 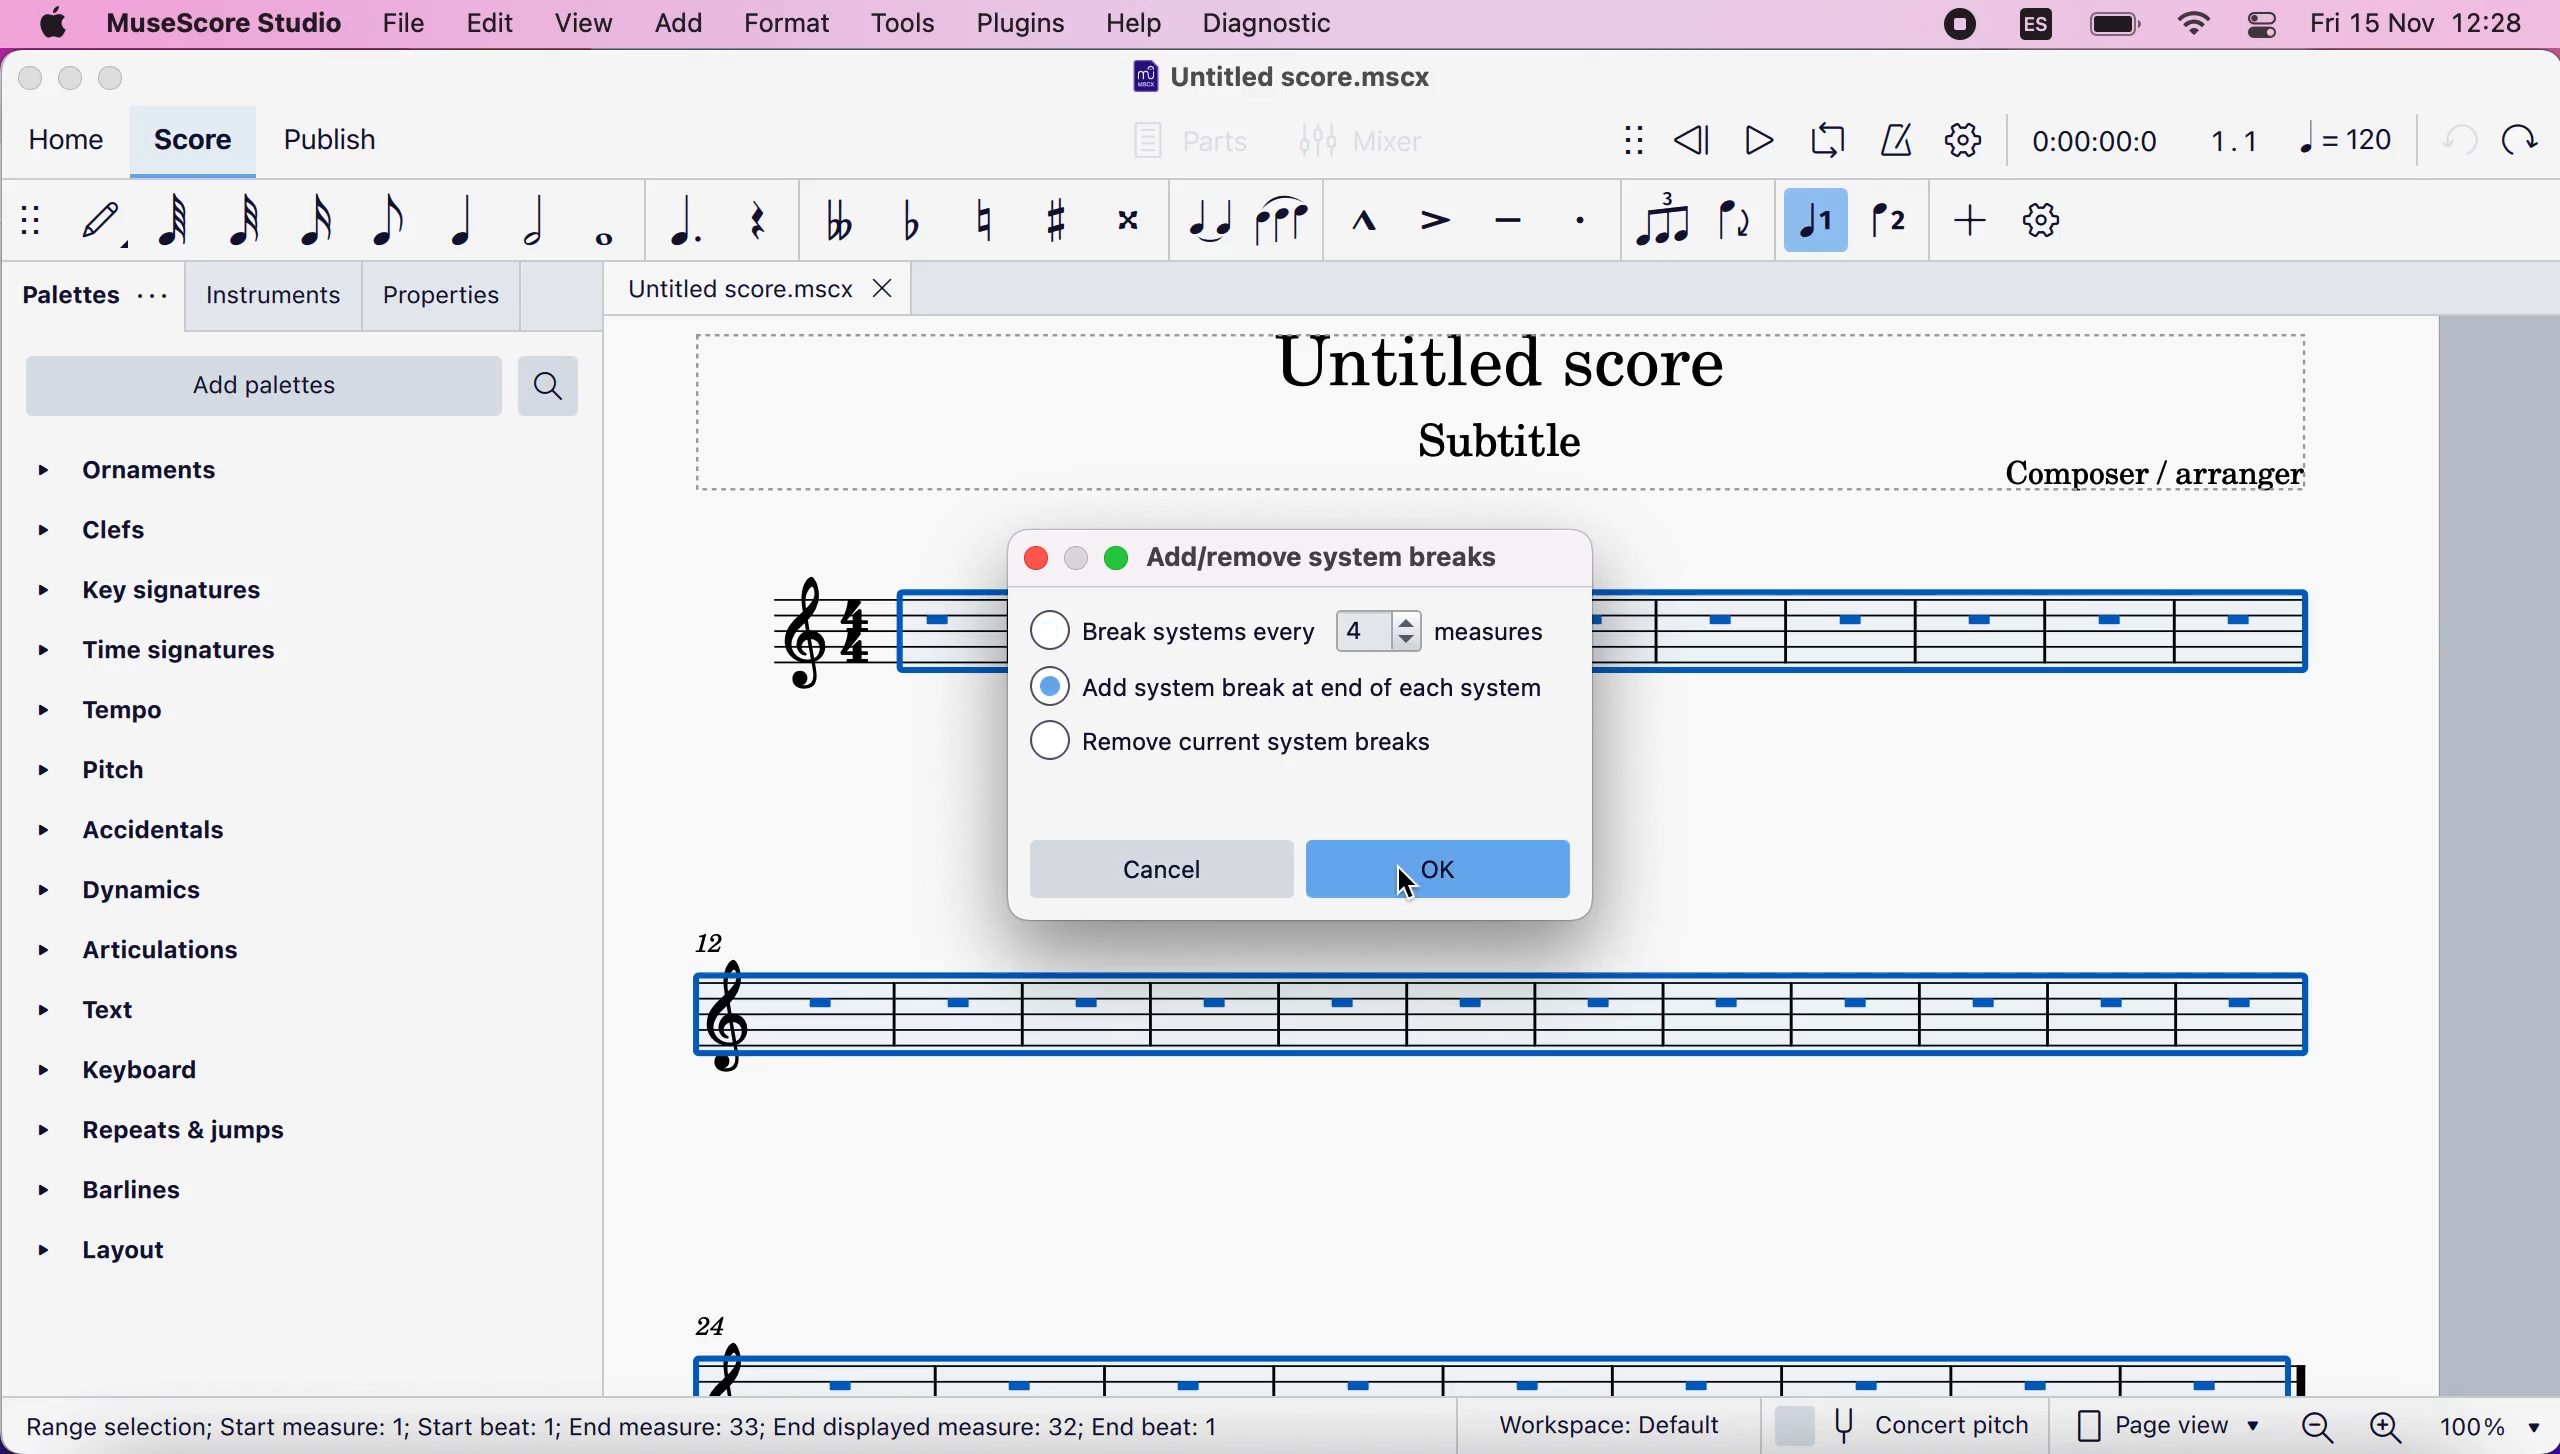 I want to click on checkbox, so click(x=1050, y=630).